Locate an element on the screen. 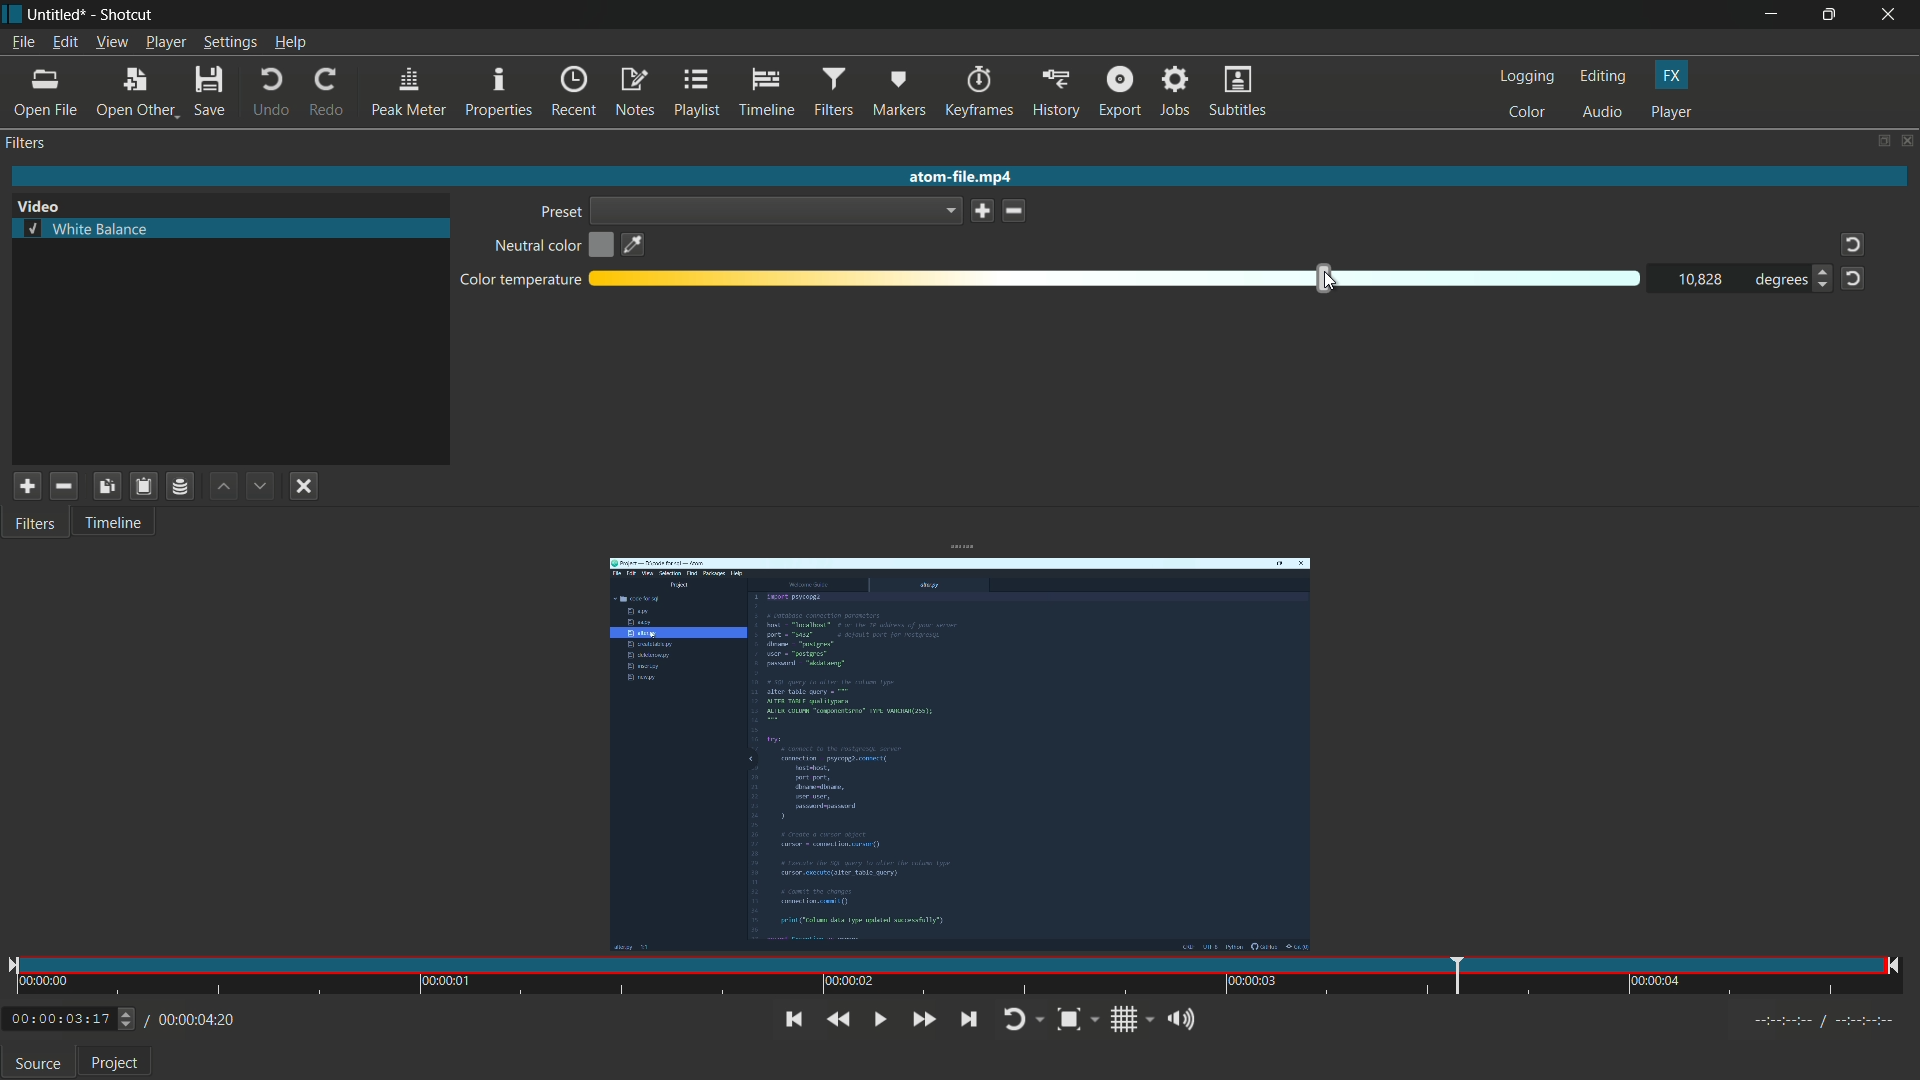 The height and width of the screenshot is (1080, 1920). remove selected filter is located at coordinates (64, 487).